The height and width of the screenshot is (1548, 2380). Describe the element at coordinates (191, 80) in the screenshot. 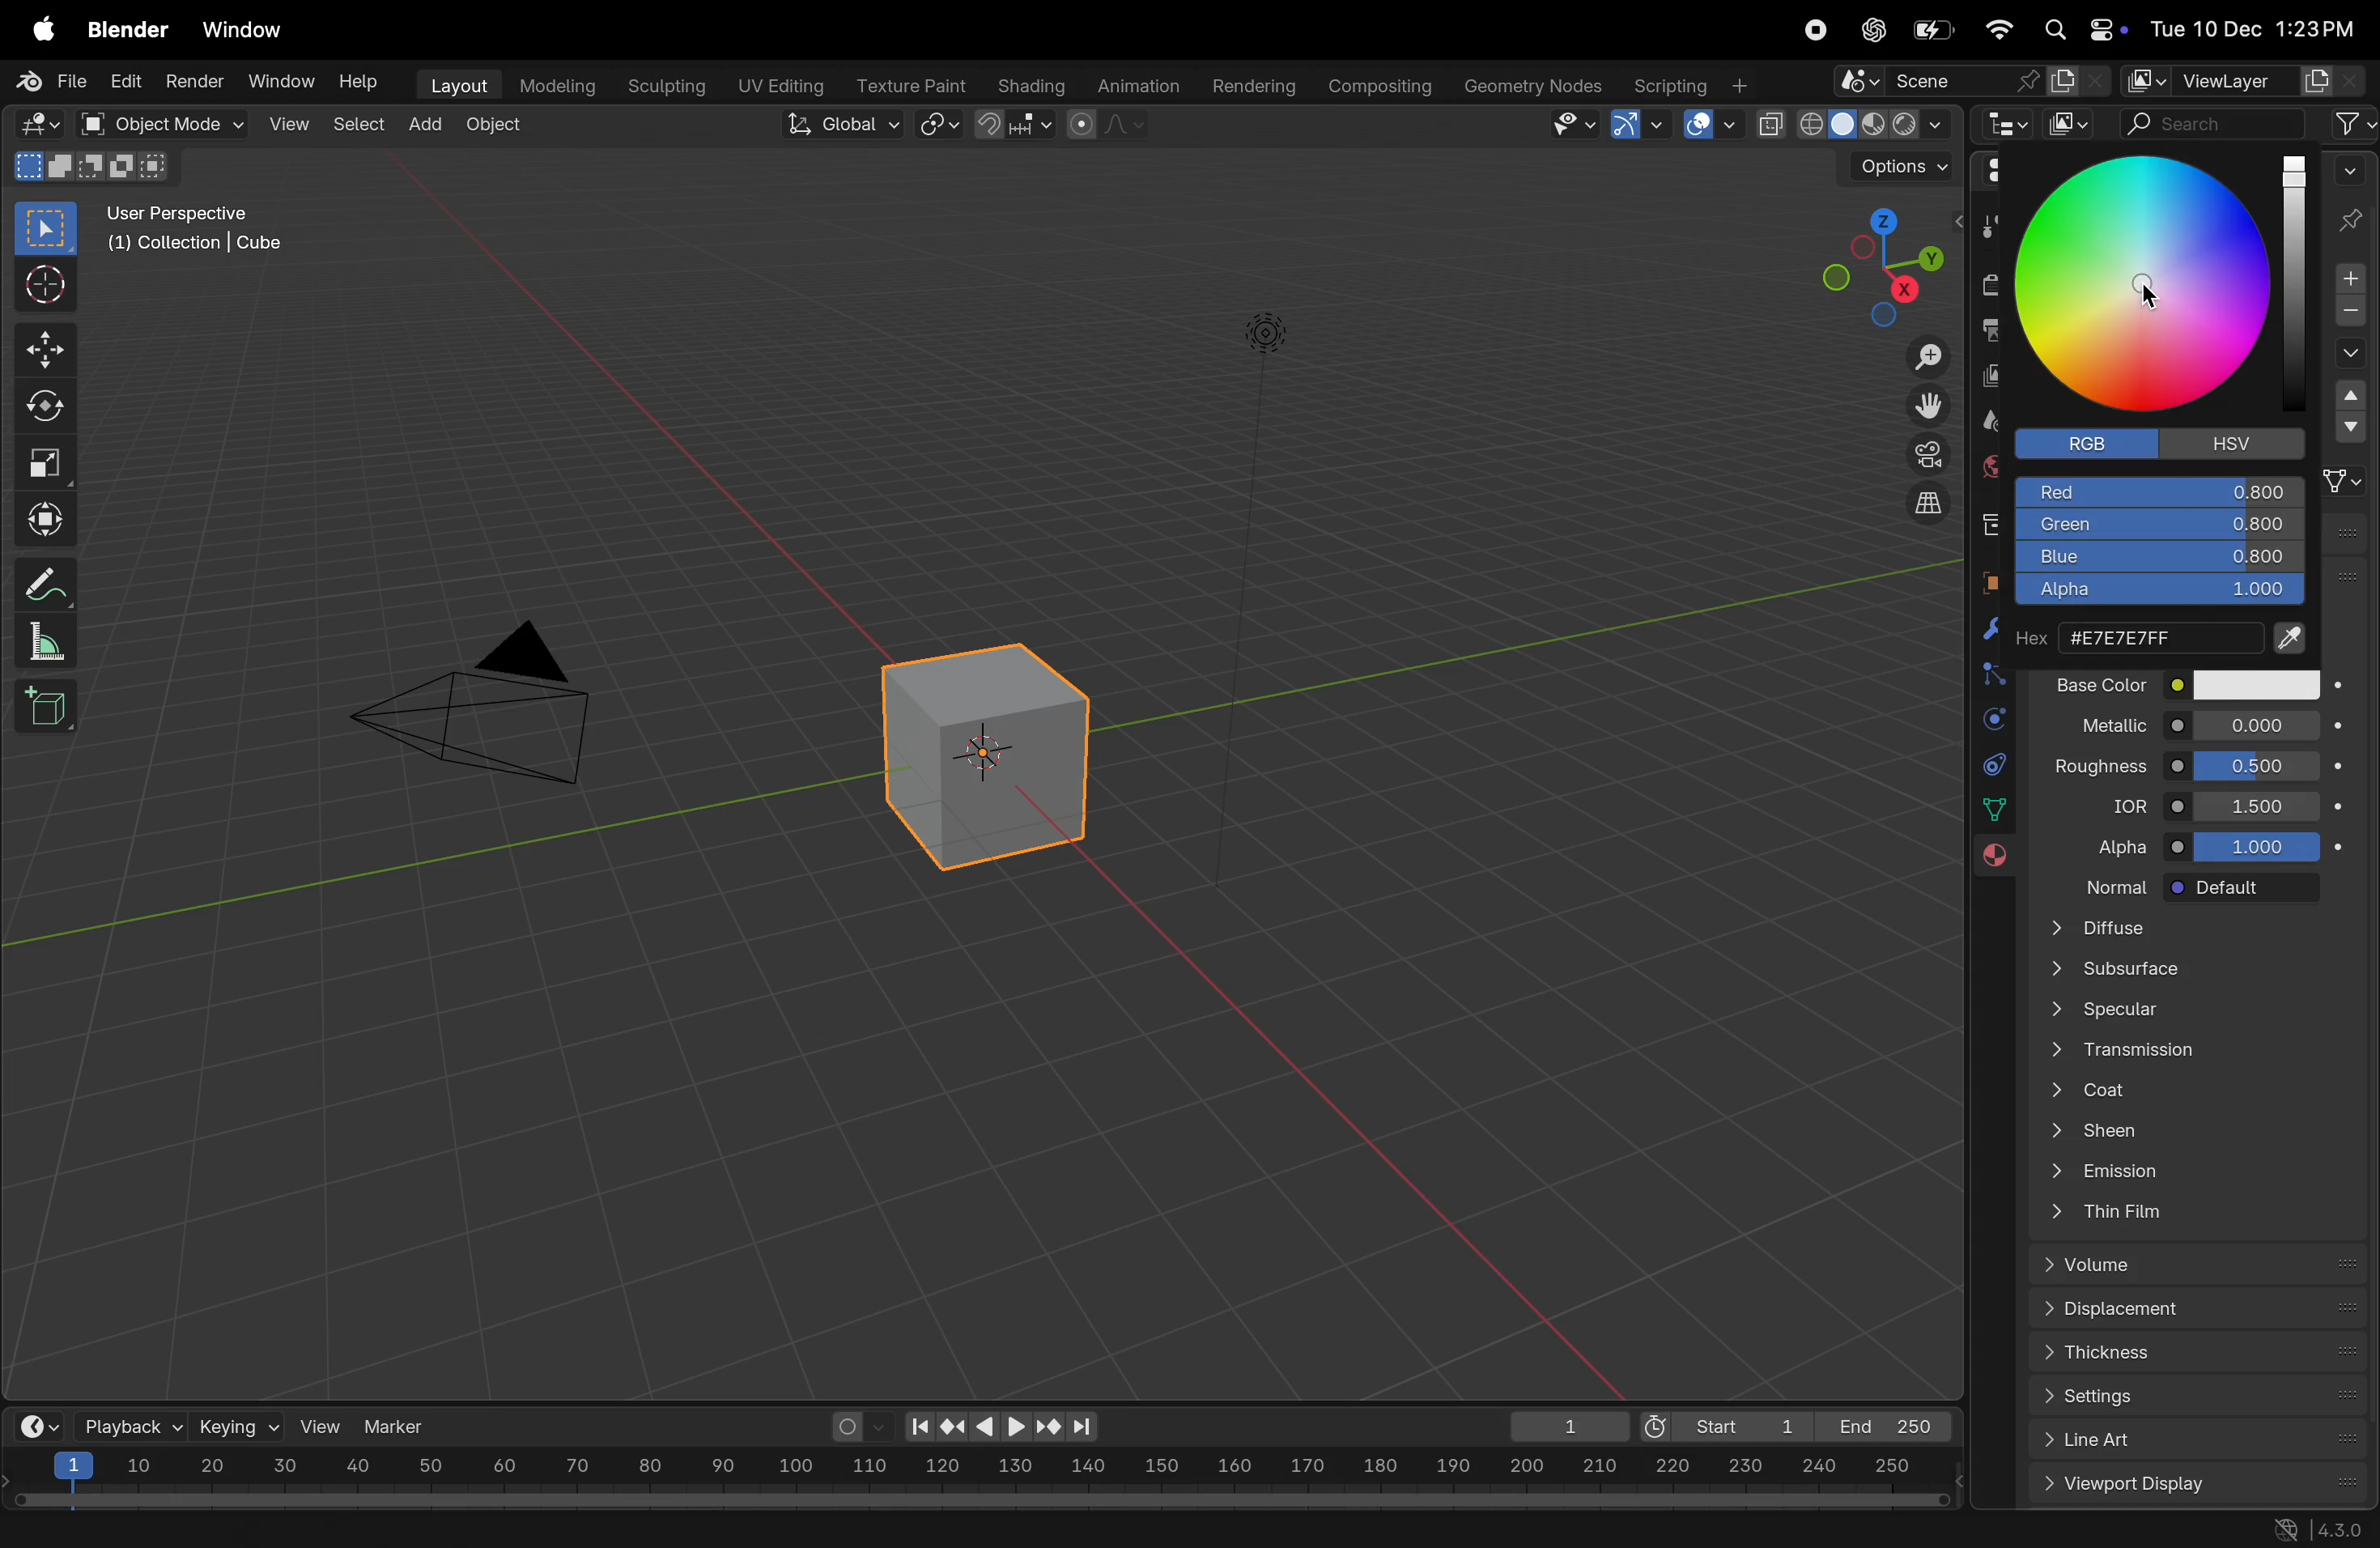

I see `render` at that location.